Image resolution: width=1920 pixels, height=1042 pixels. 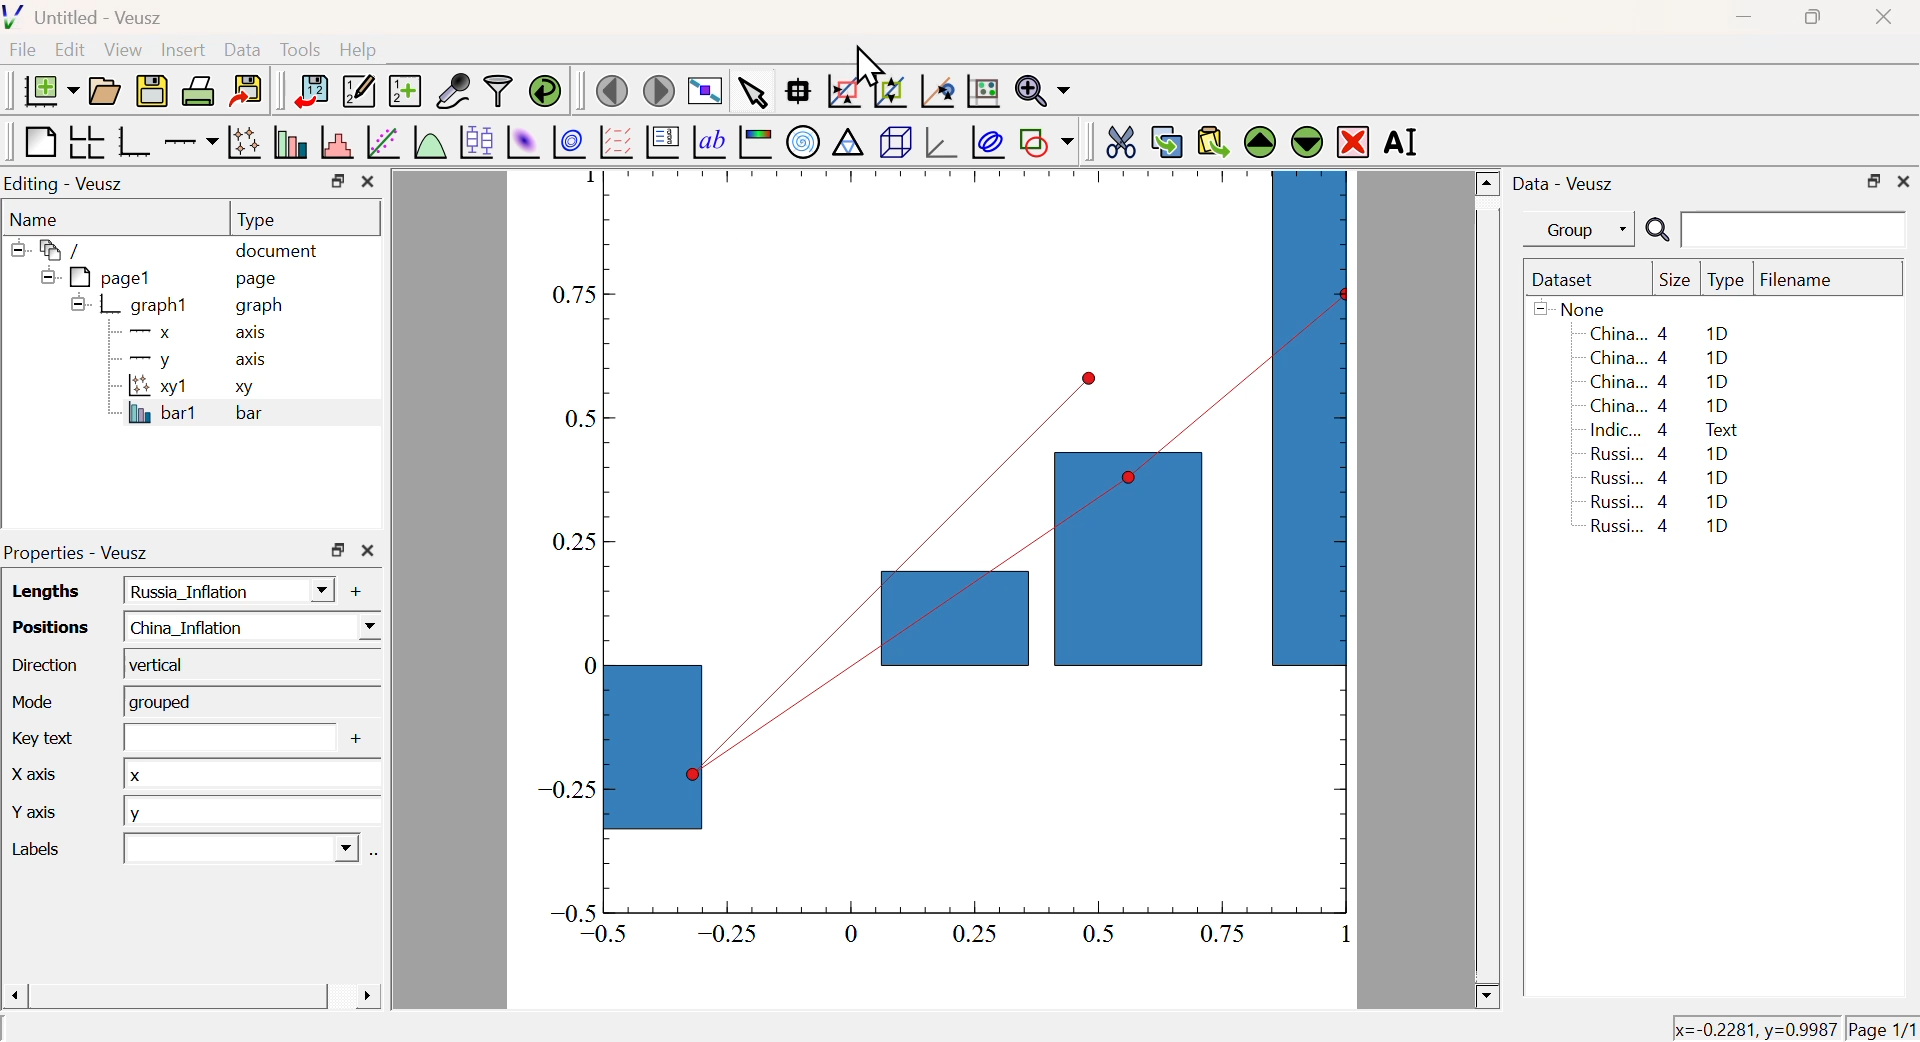 I want to click on Labels, so click(x=55, y=848).